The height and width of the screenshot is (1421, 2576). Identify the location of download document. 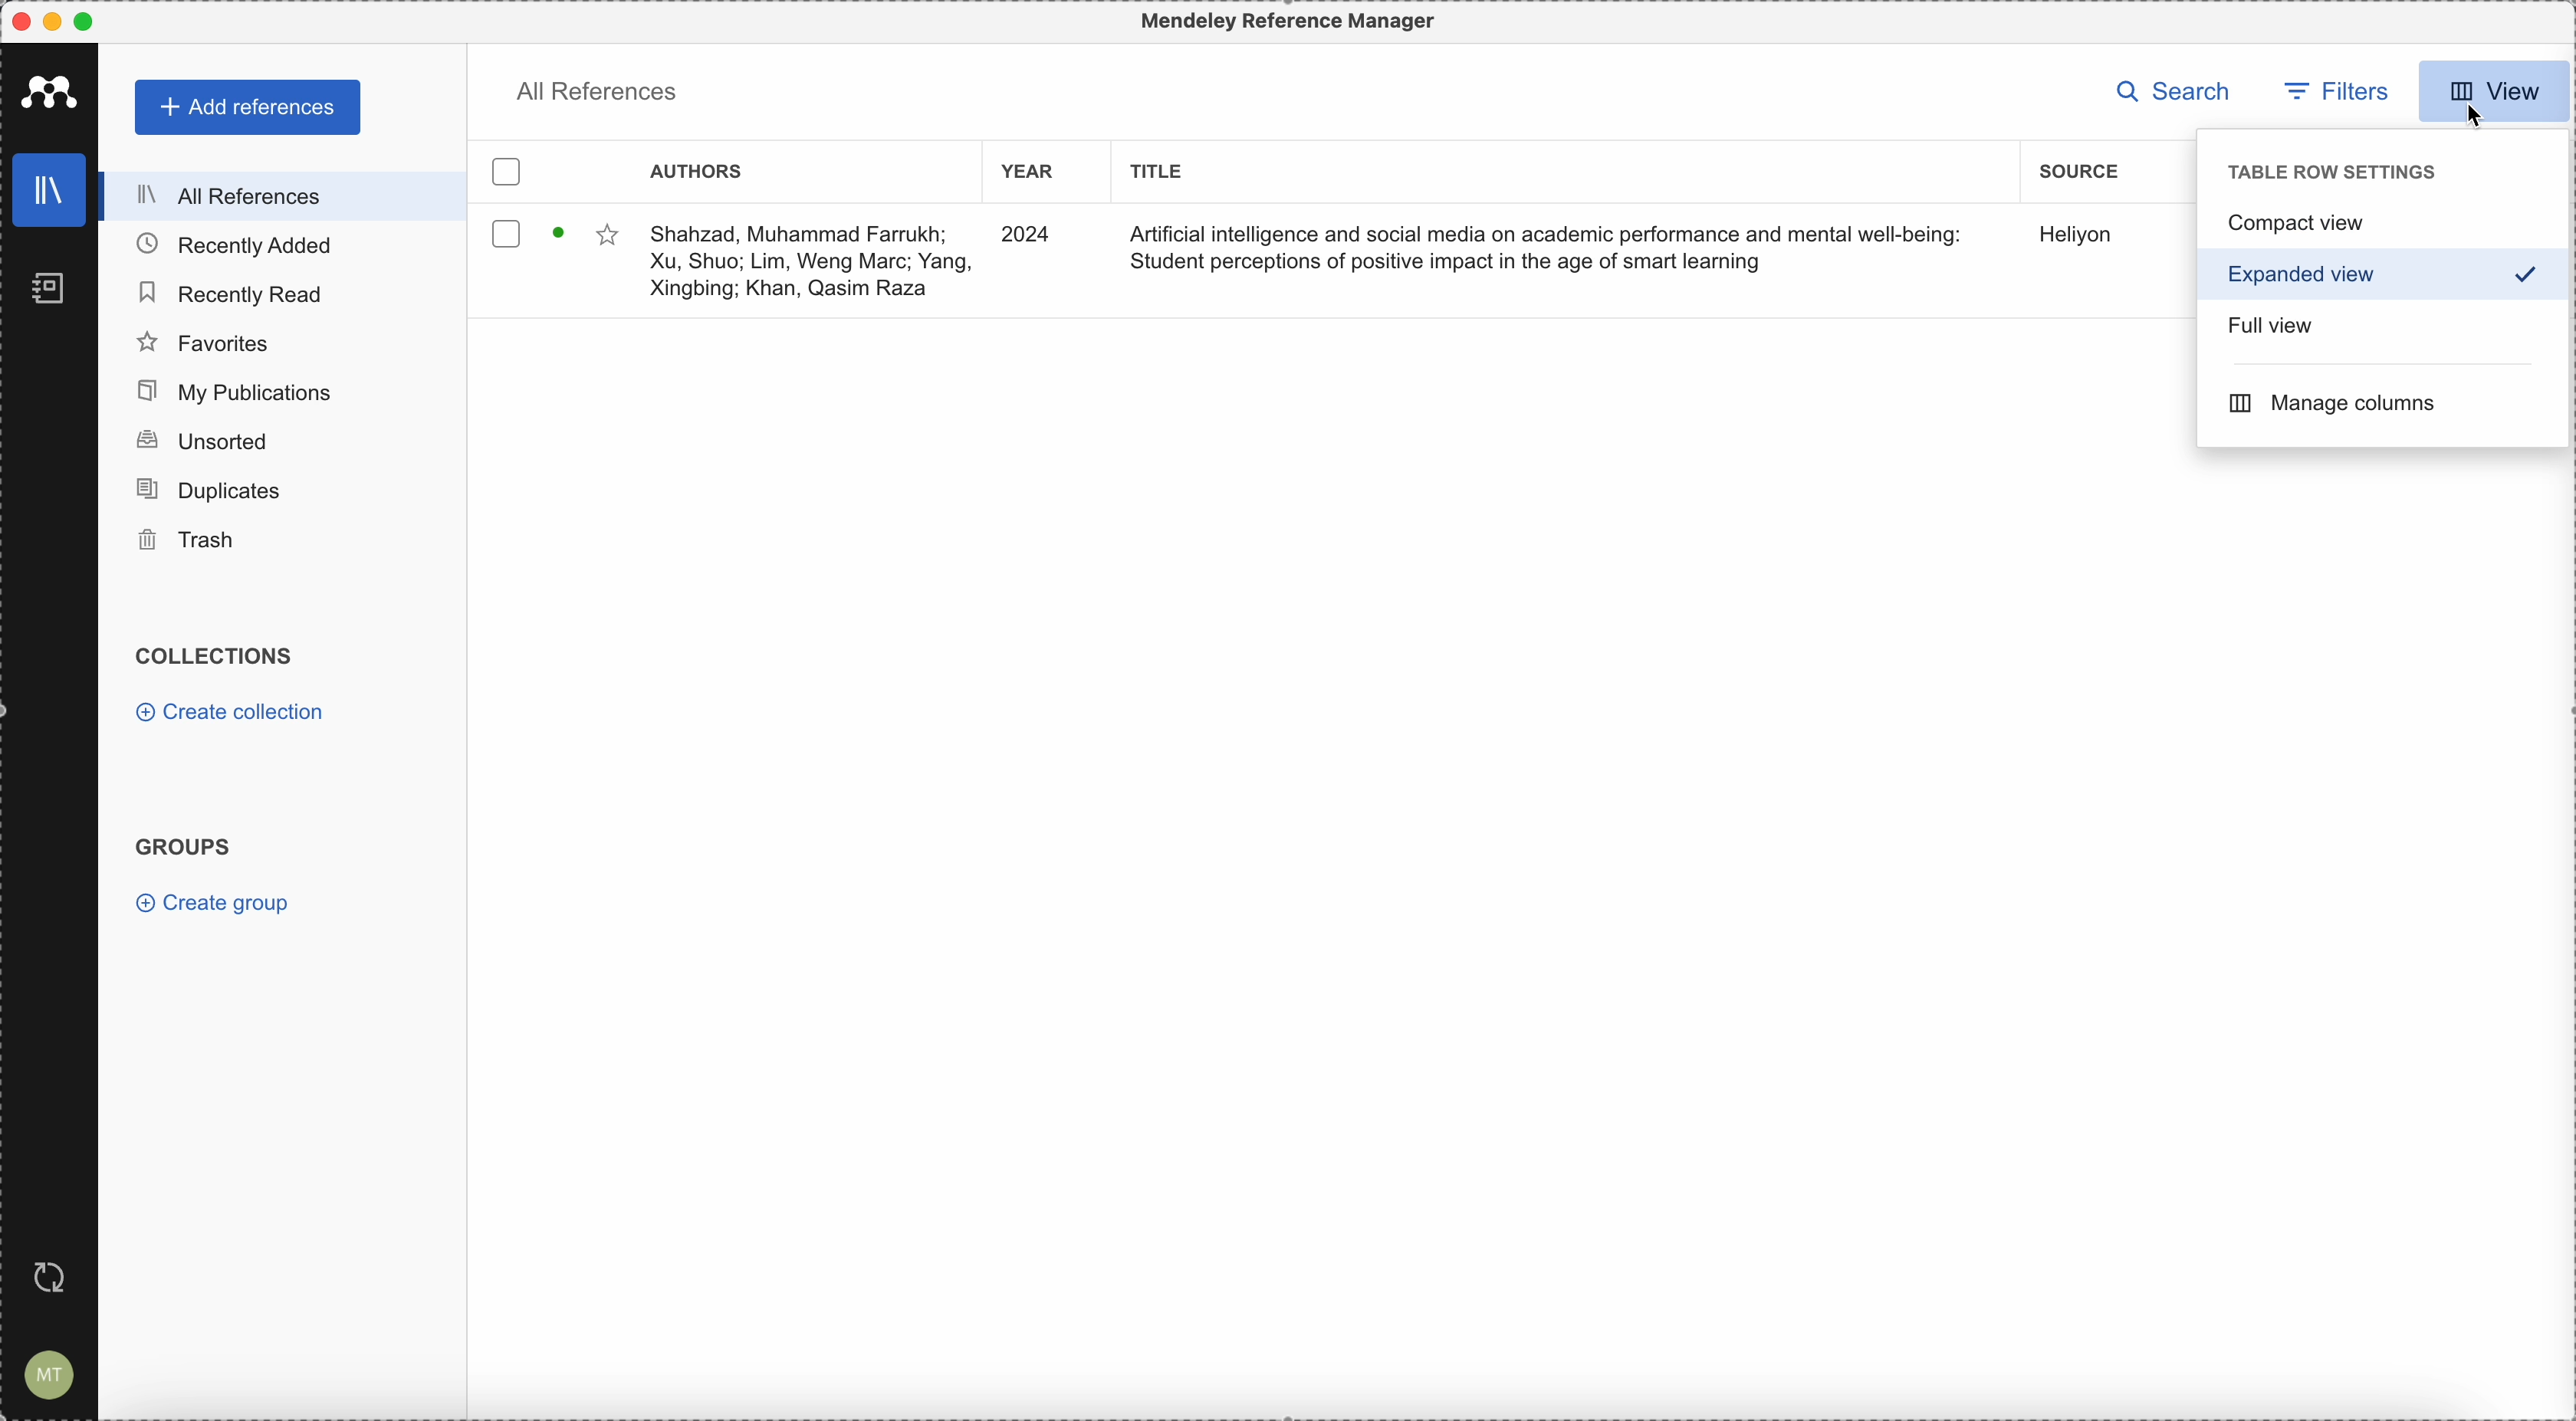
(559, 233).